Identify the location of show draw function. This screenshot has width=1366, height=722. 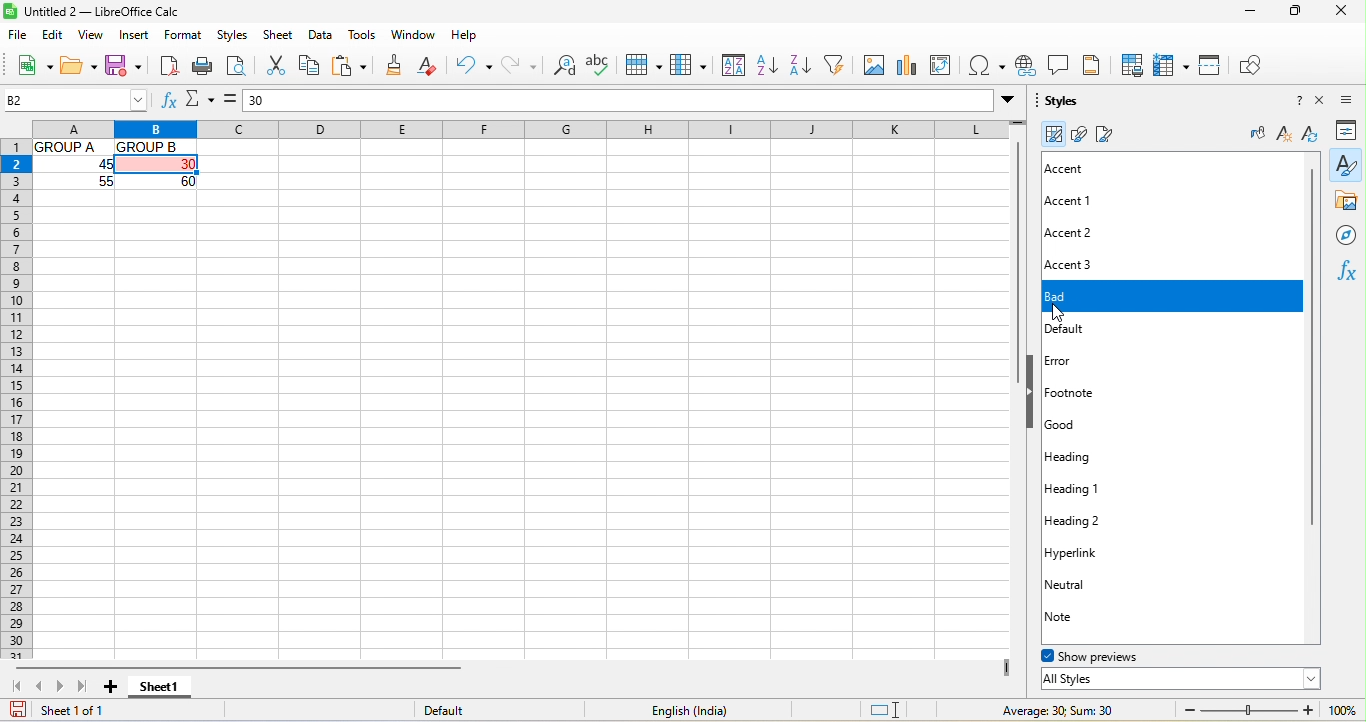
(1252, 64).